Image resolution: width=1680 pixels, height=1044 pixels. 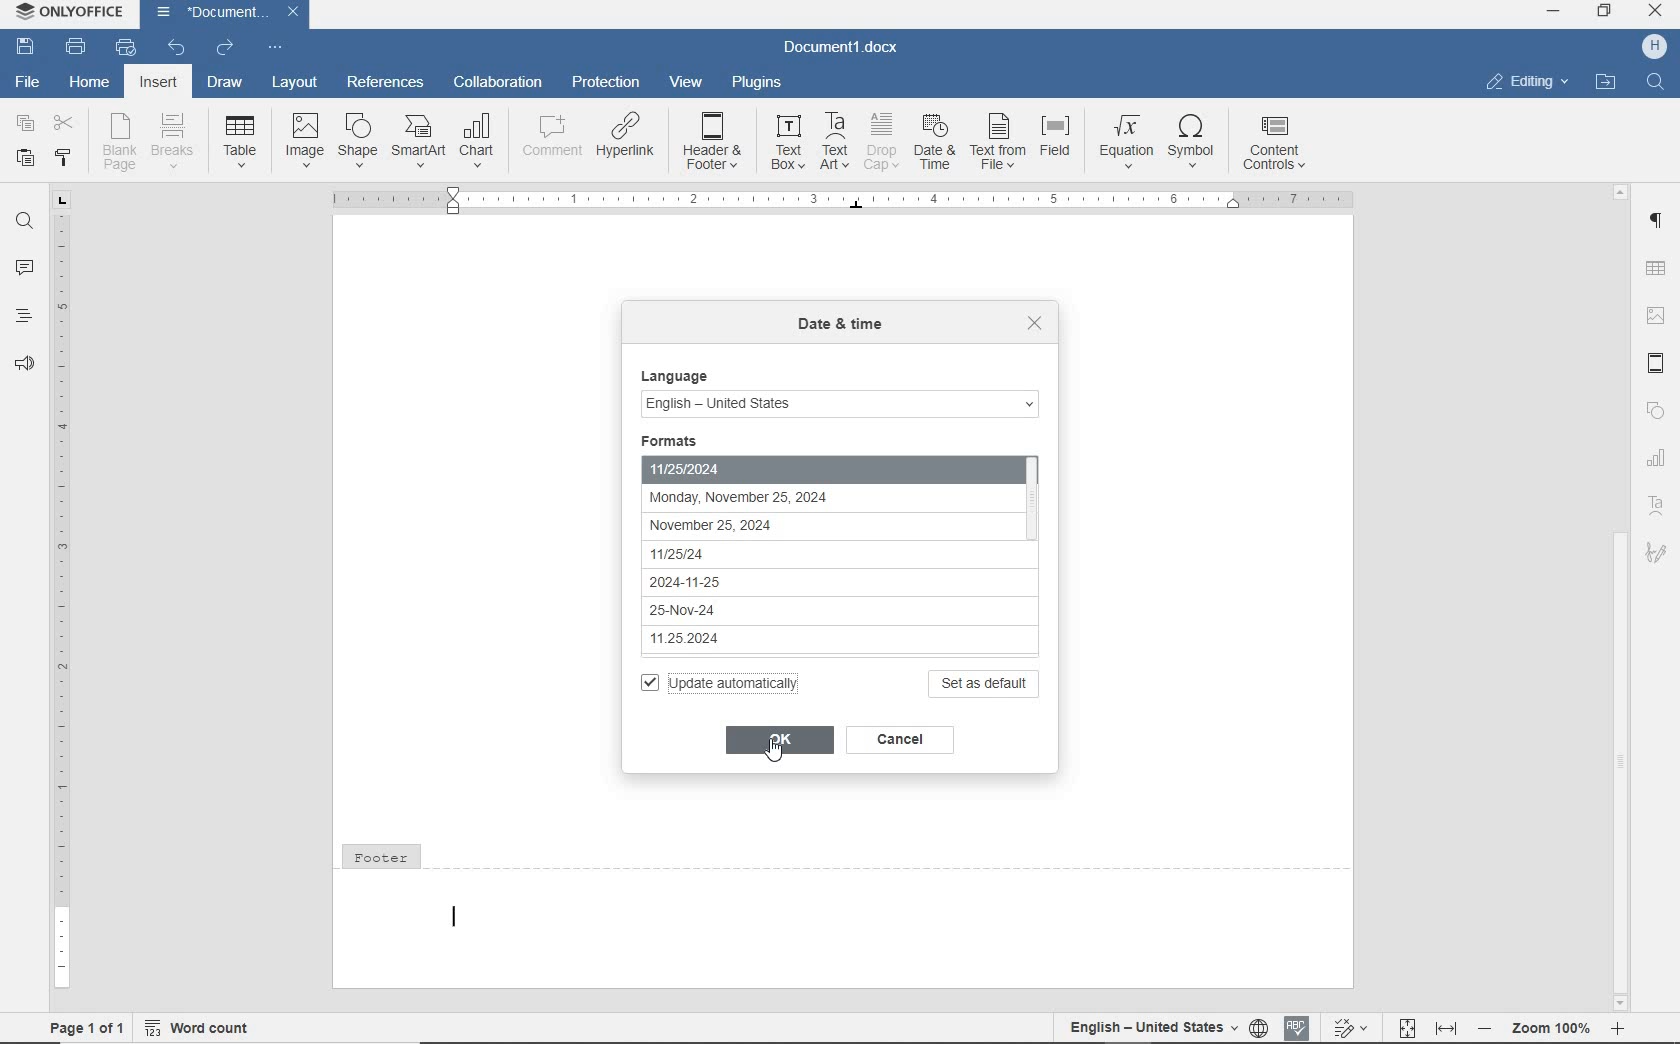 What do you see at coordinates (1259, 1028) in the screenshot?
I see `set document language` at bounding box center [1259, 1028].